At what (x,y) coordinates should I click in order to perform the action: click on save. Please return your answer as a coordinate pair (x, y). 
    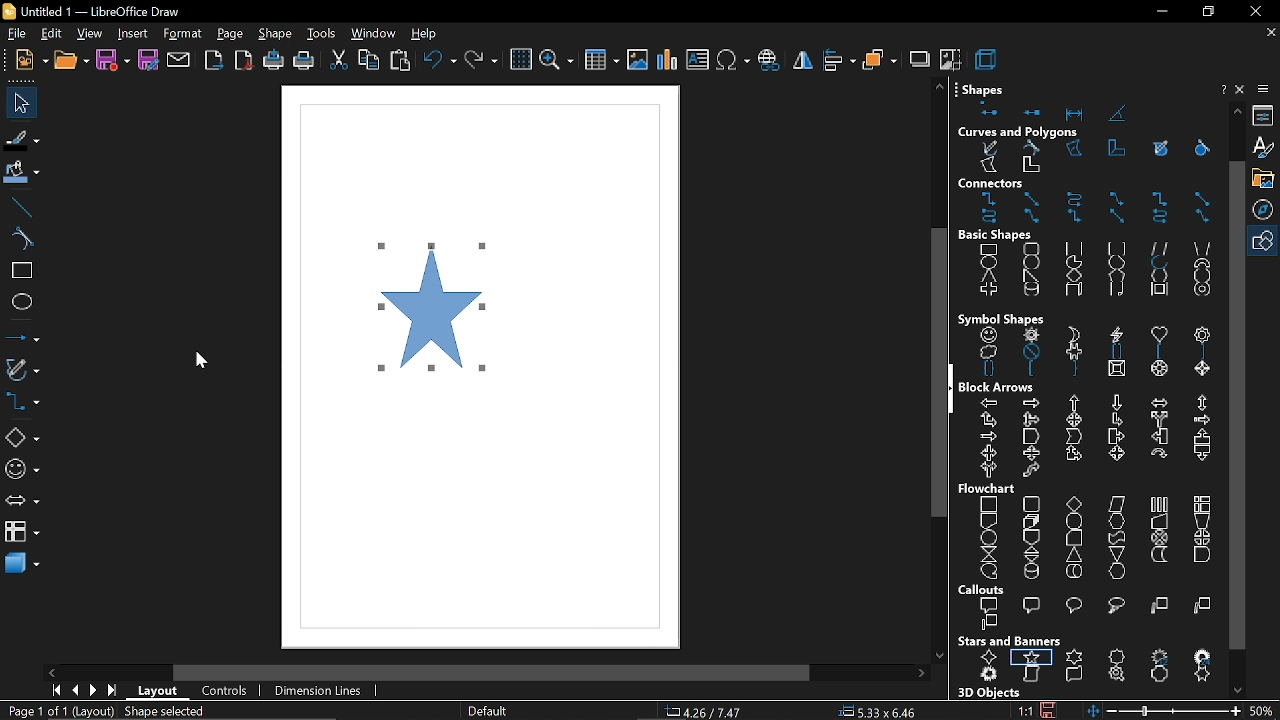
    Looking at the image, I should click on (1050, 710).